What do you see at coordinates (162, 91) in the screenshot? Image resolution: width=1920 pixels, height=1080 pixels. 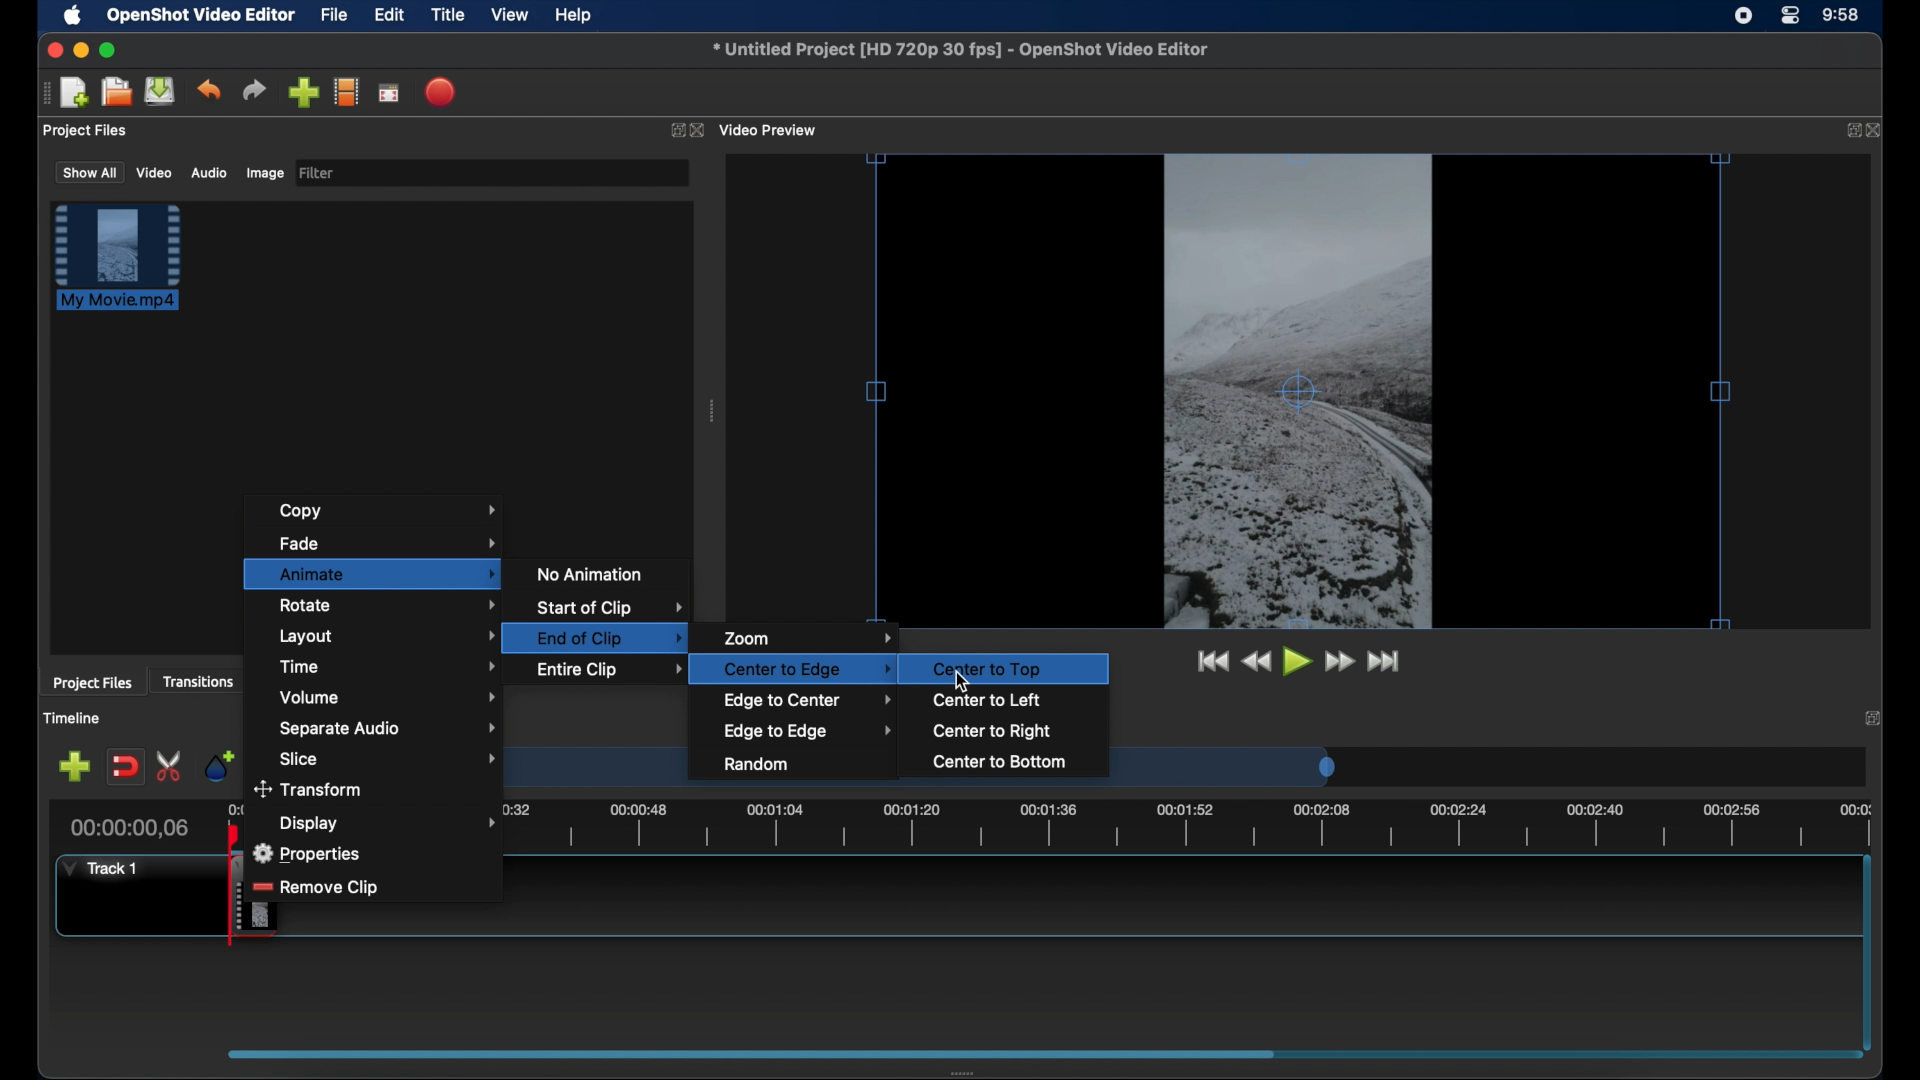 I see `save files` at bounding box center [162, 91].